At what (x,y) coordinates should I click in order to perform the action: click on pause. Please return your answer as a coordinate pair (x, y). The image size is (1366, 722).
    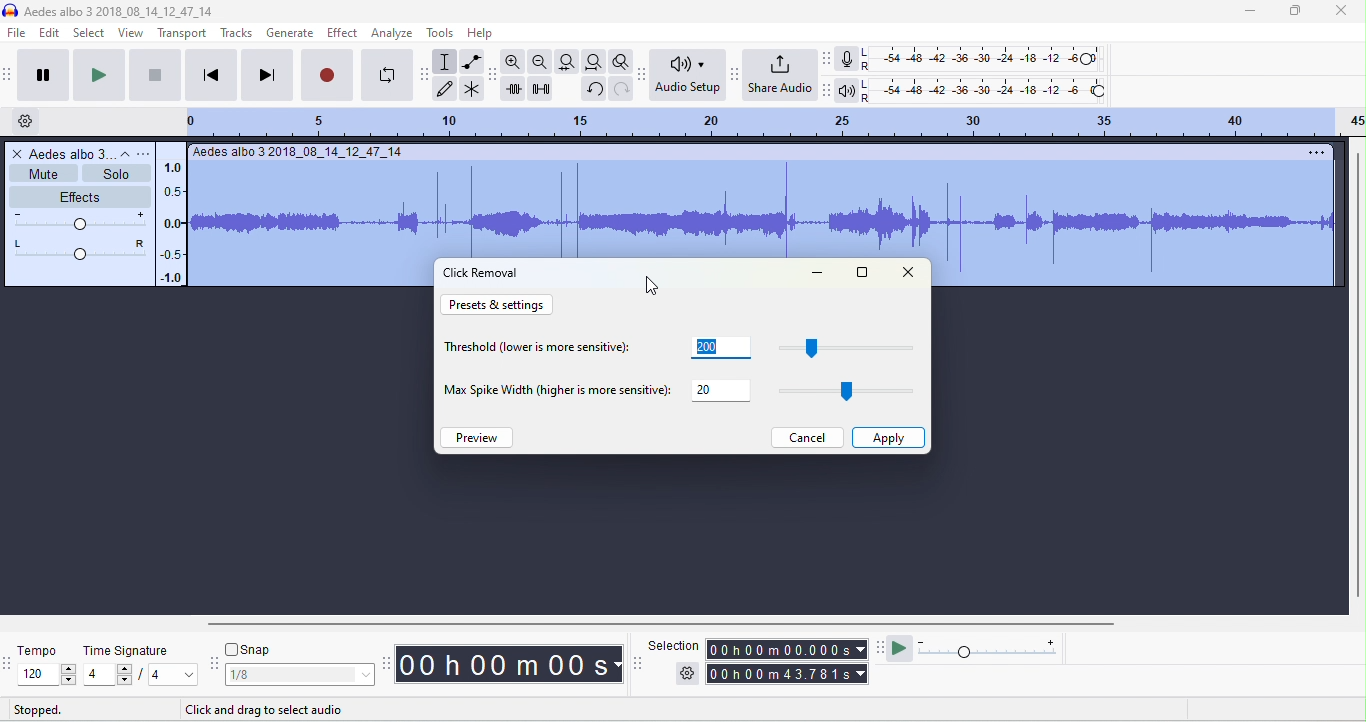
    Looking at the image, I should click on (46, 76).